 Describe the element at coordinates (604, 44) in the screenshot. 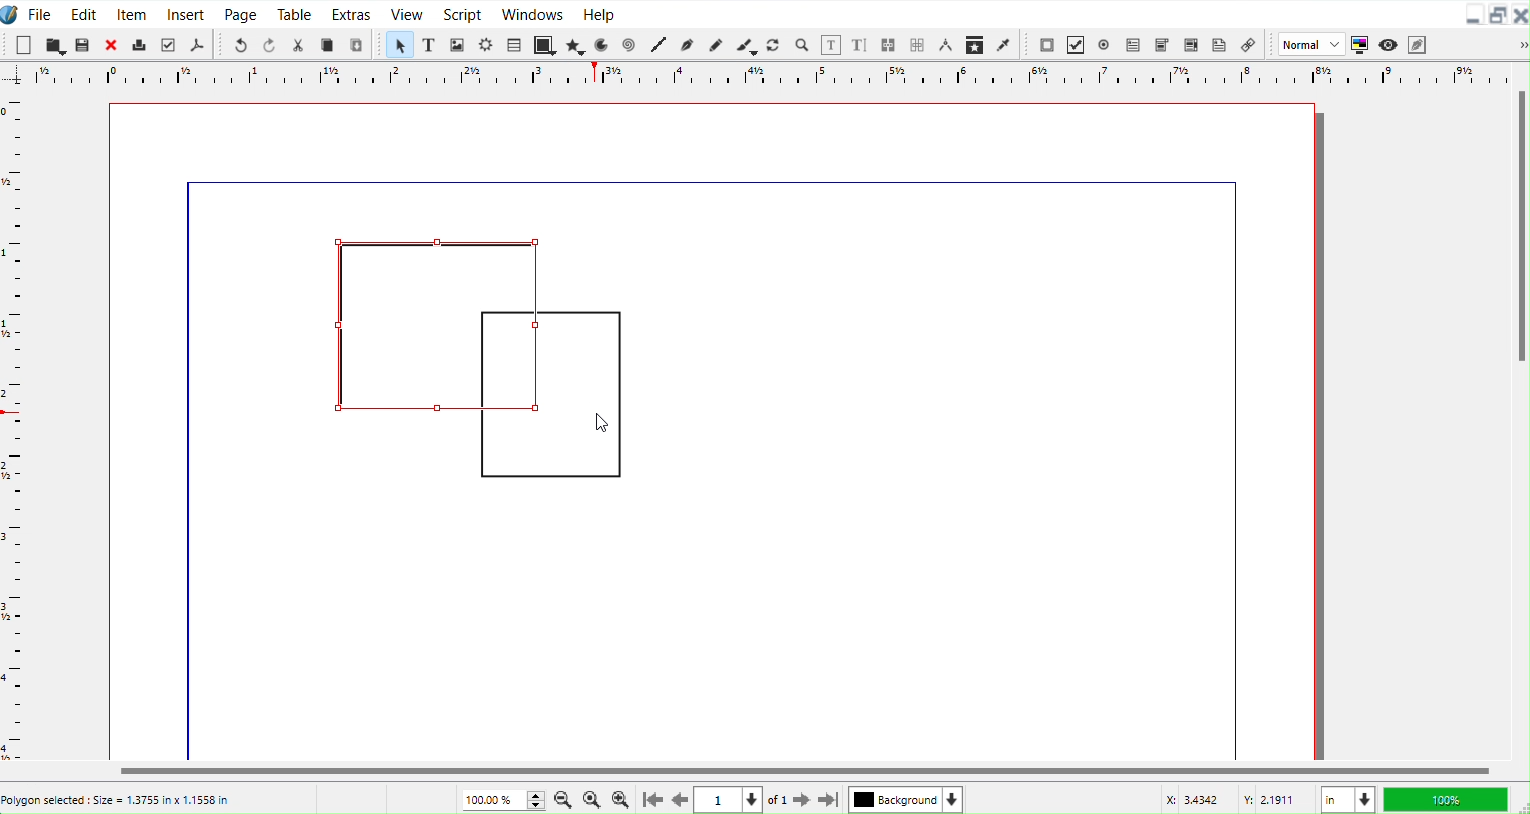

I see `Arc` at that location.